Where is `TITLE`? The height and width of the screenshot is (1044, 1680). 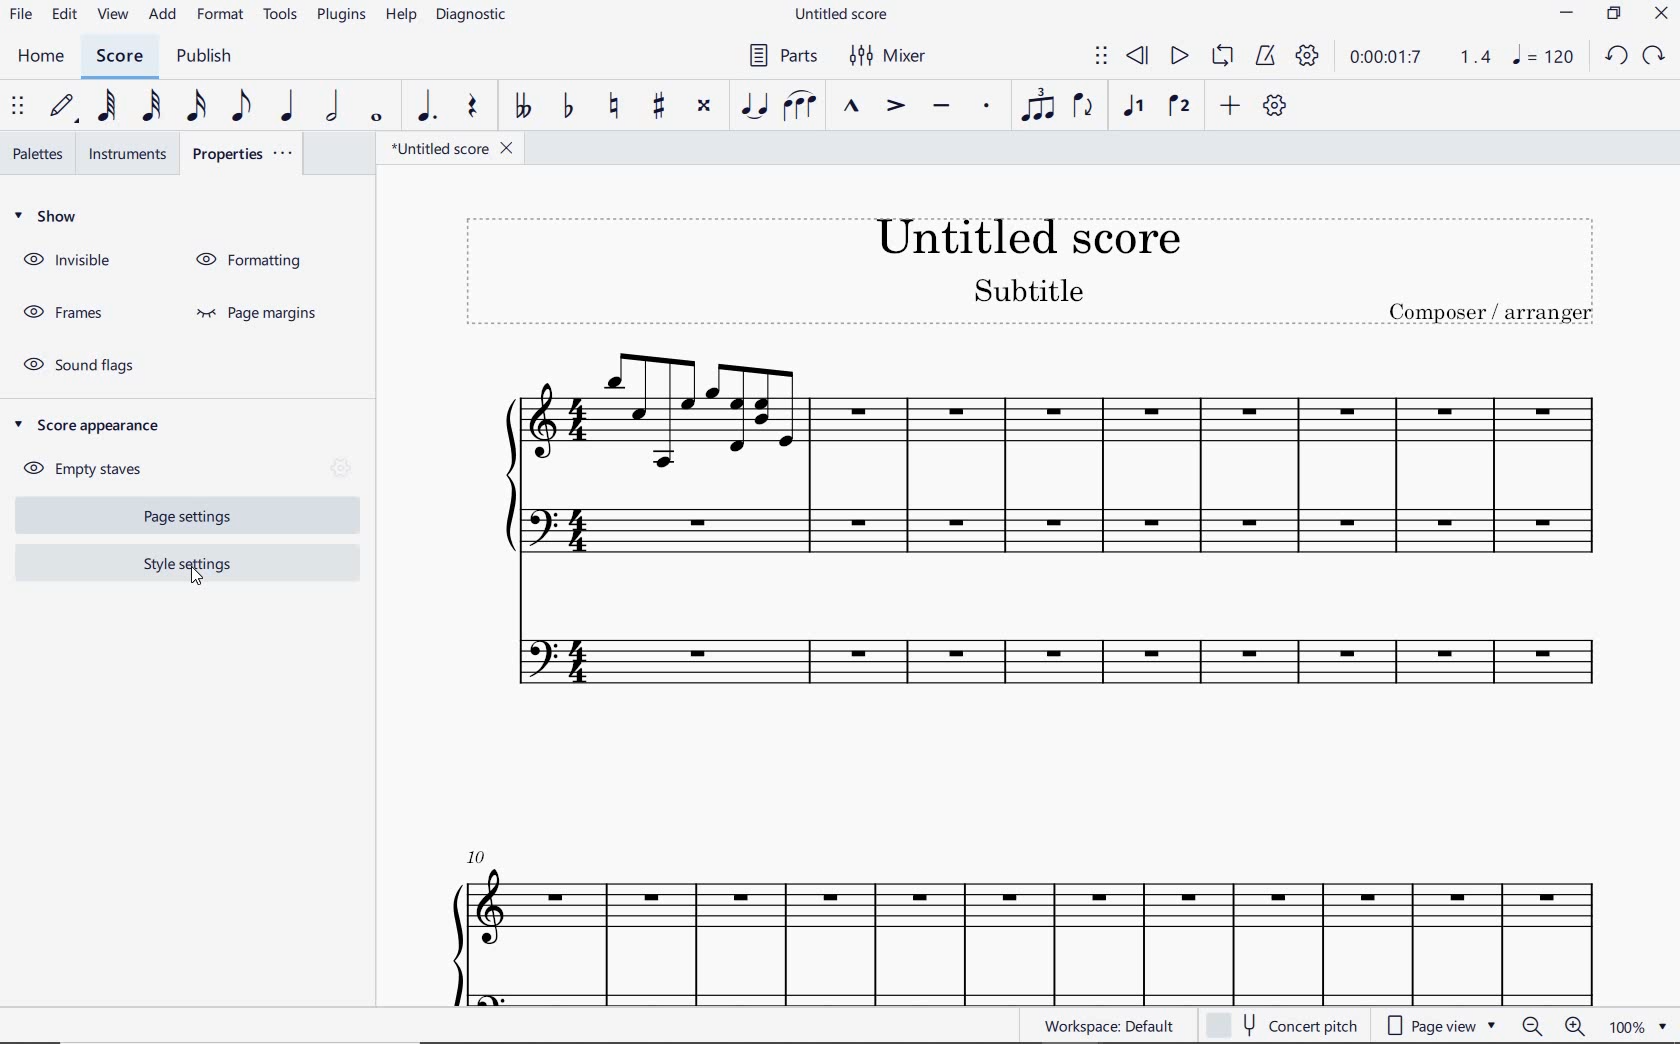 TITLE is located at coordinates (1039, 268).